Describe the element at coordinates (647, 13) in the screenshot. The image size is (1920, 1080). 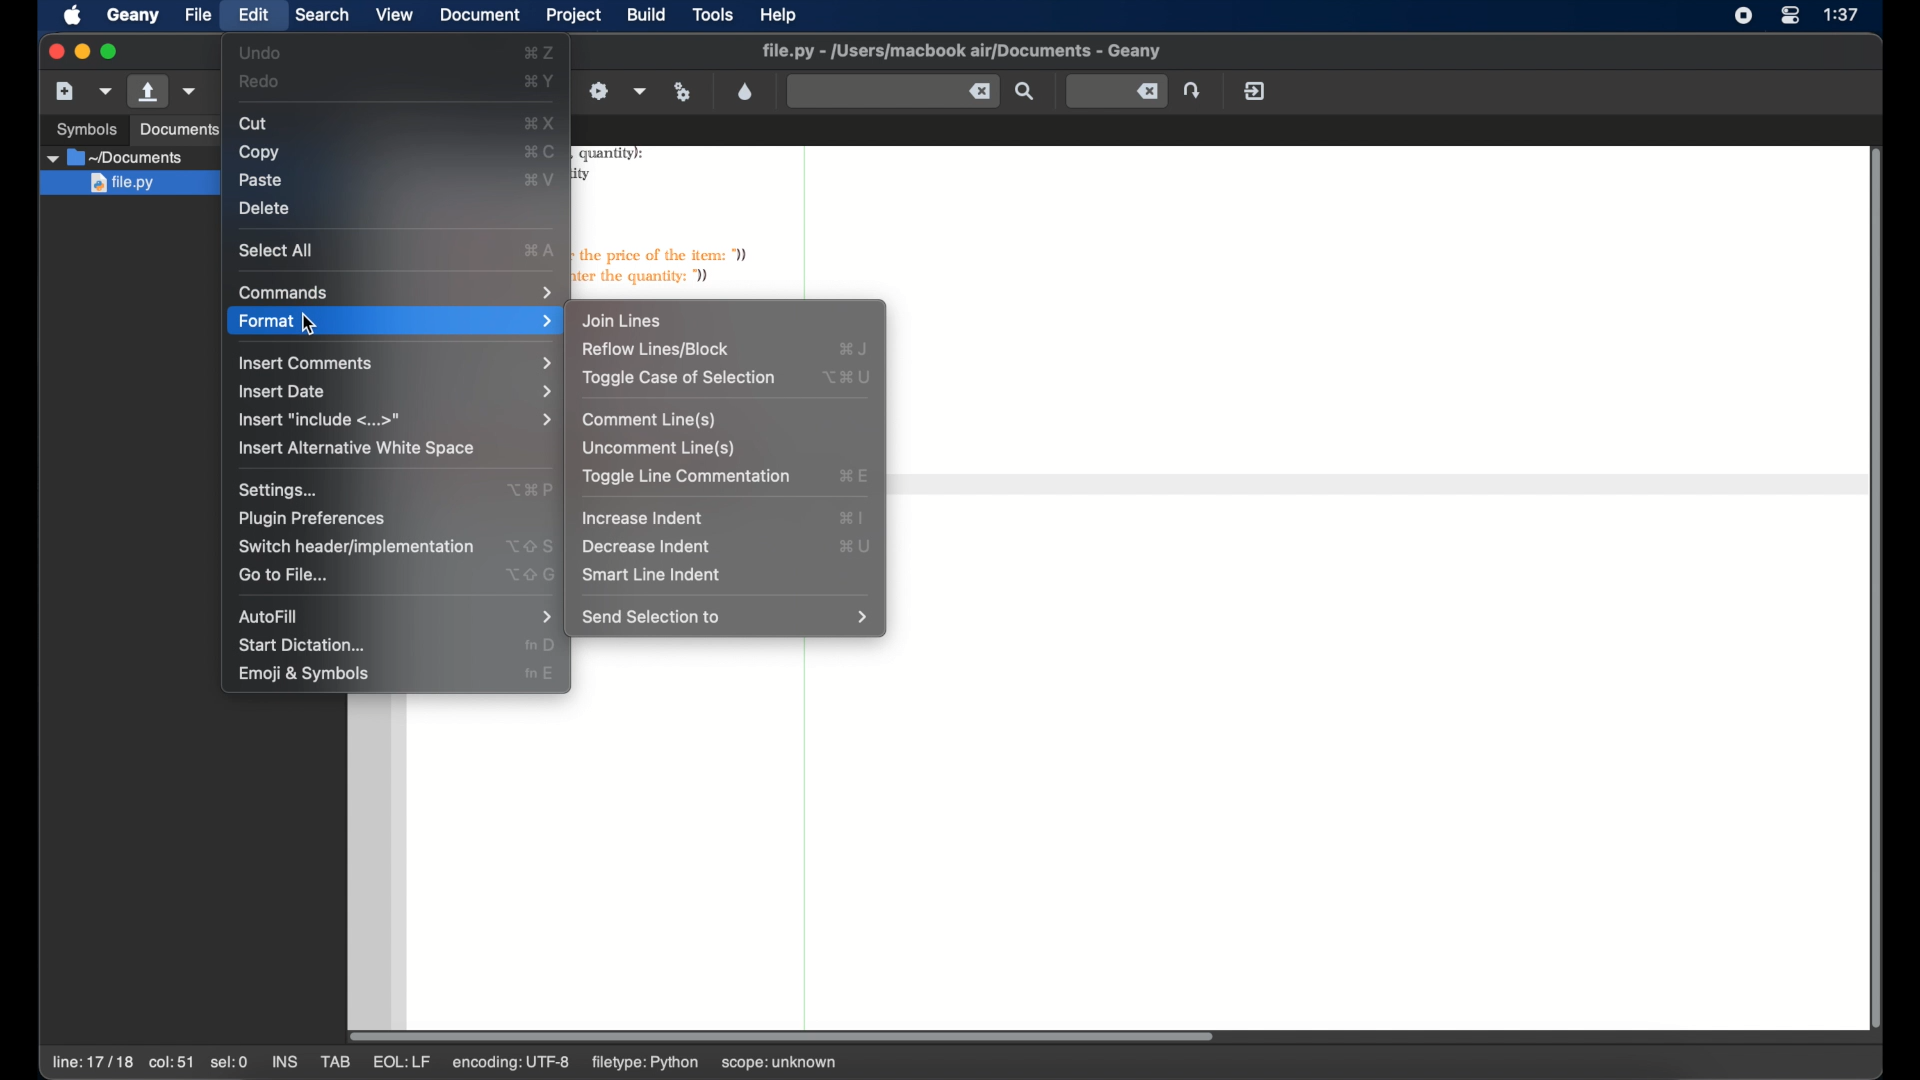
I see `build` at that location.